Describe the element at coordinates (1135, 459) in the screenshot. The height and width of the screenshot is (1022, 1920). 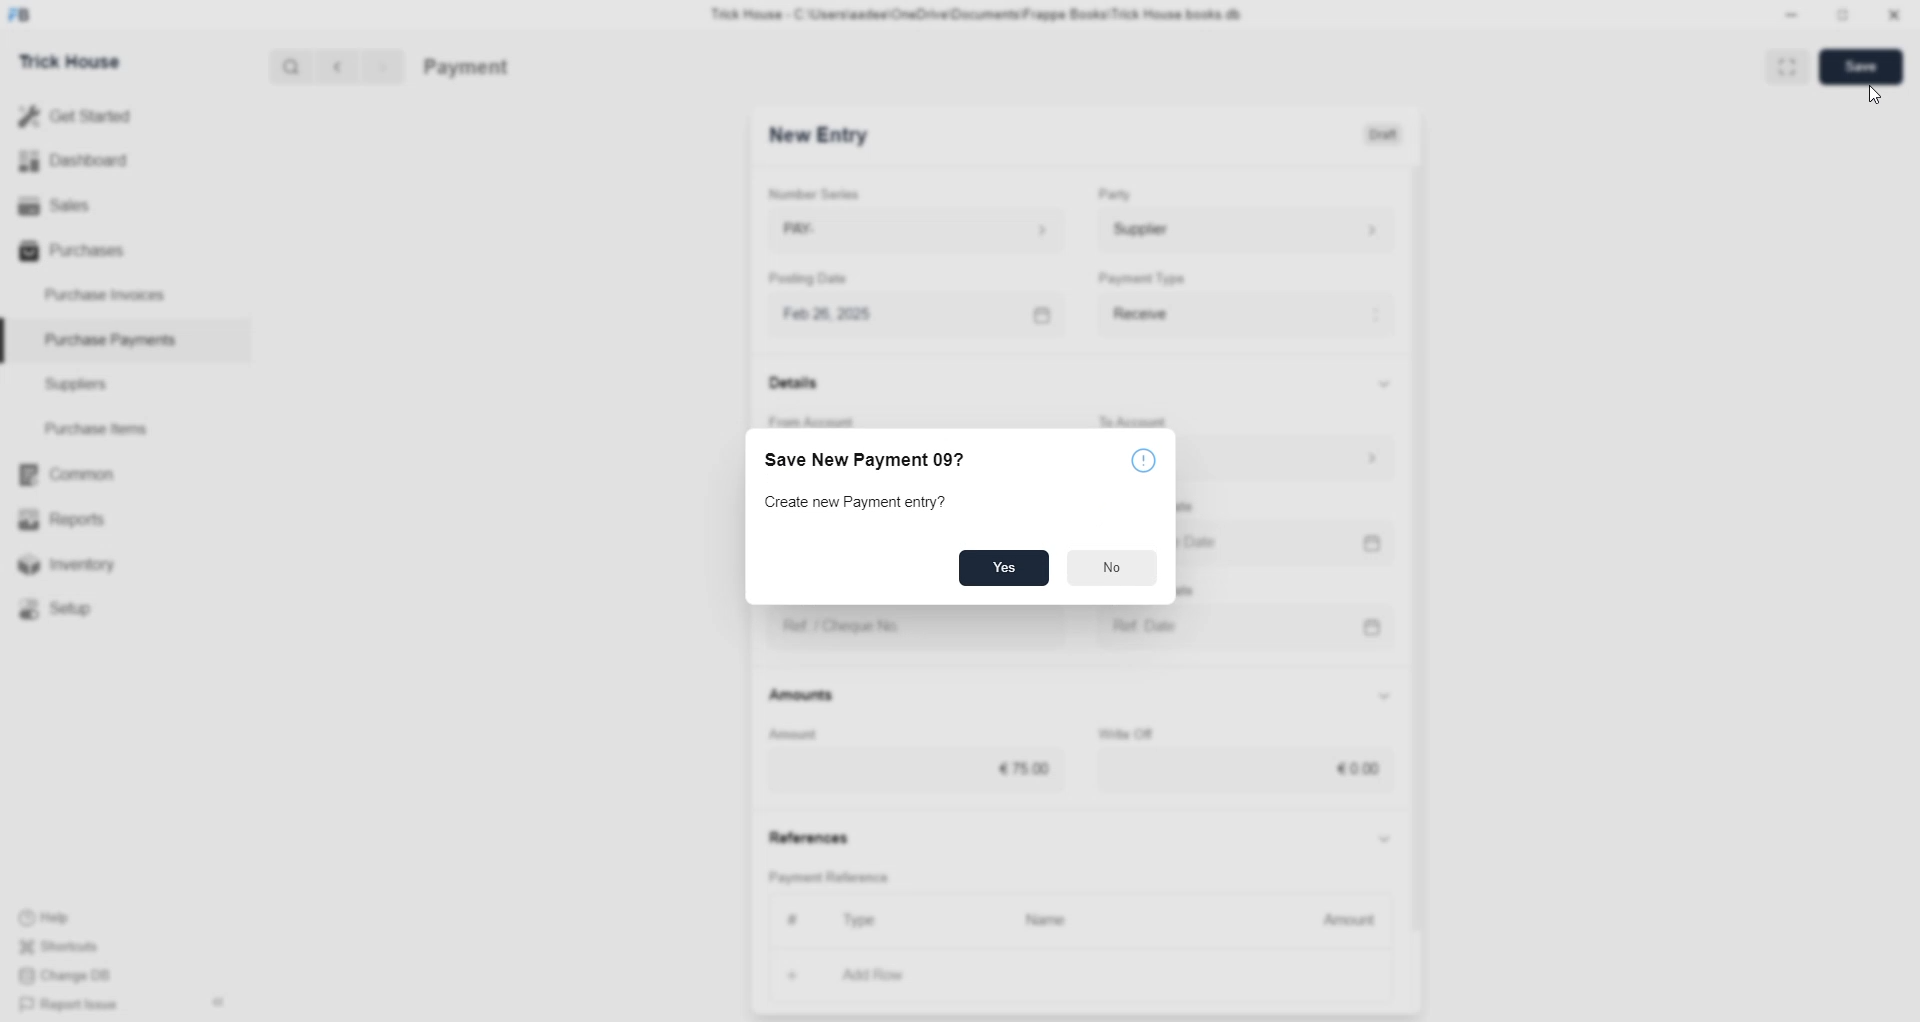
I see `icon` at that location.